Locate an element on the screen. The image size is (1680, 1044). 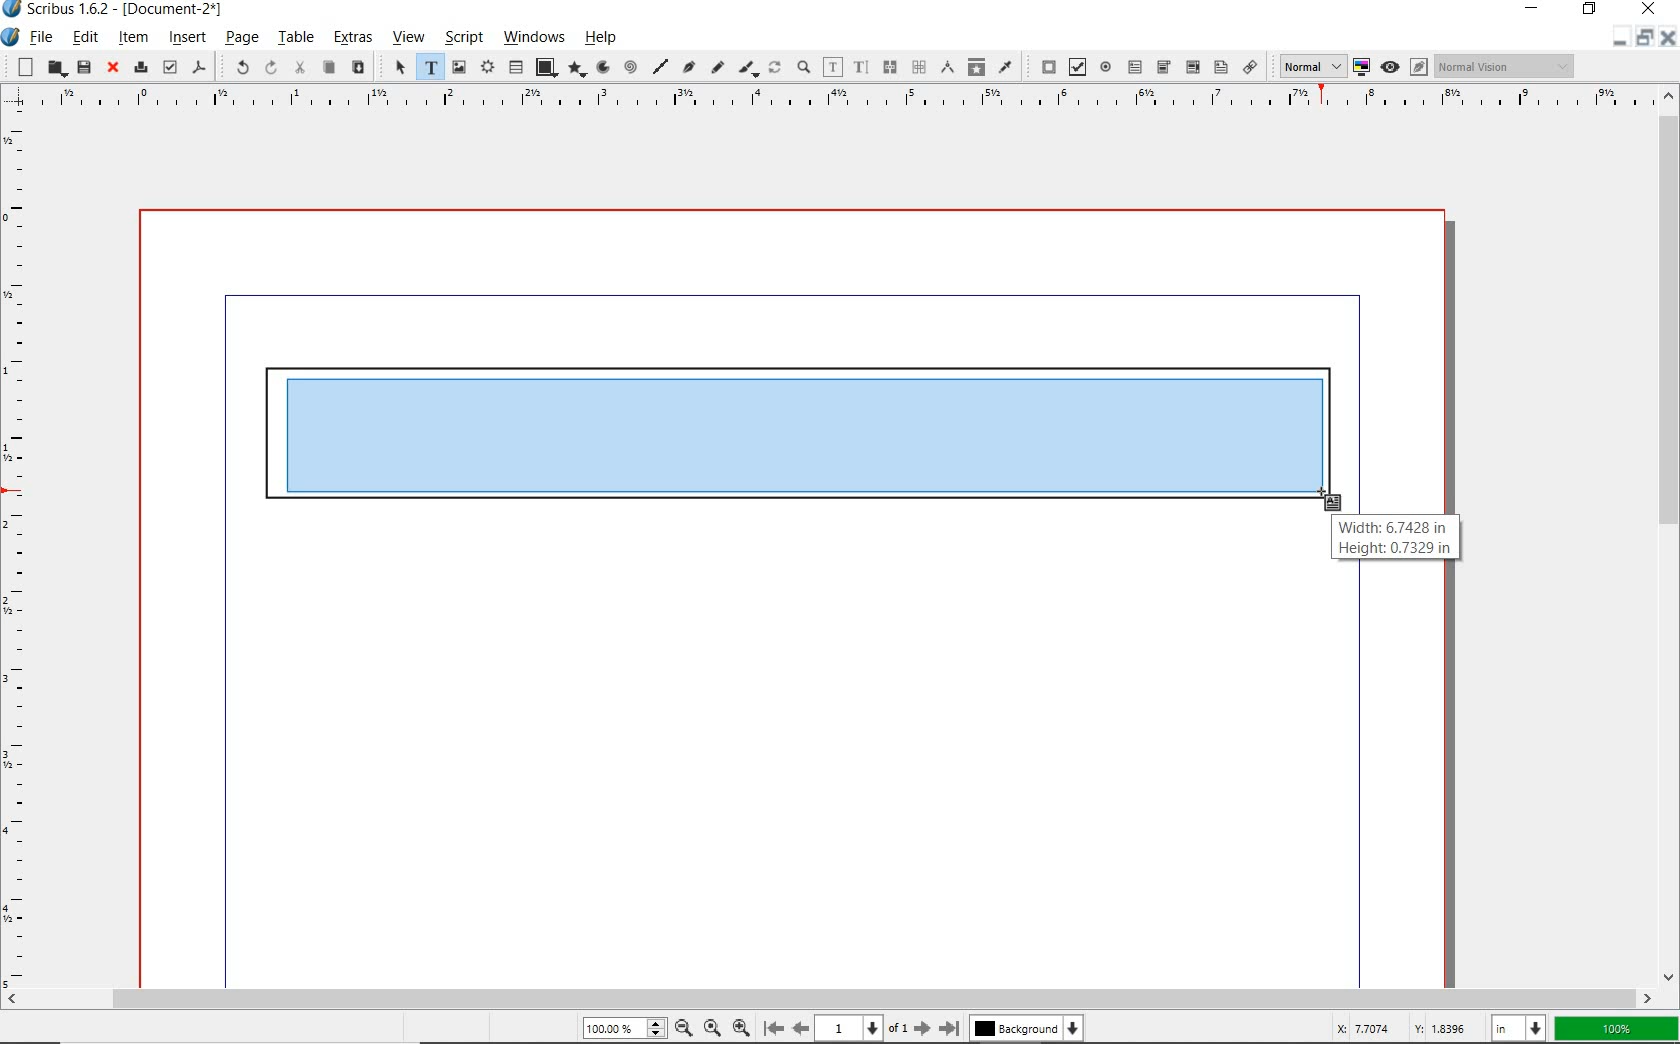
zoom in is located at coordinates (683, 1027).